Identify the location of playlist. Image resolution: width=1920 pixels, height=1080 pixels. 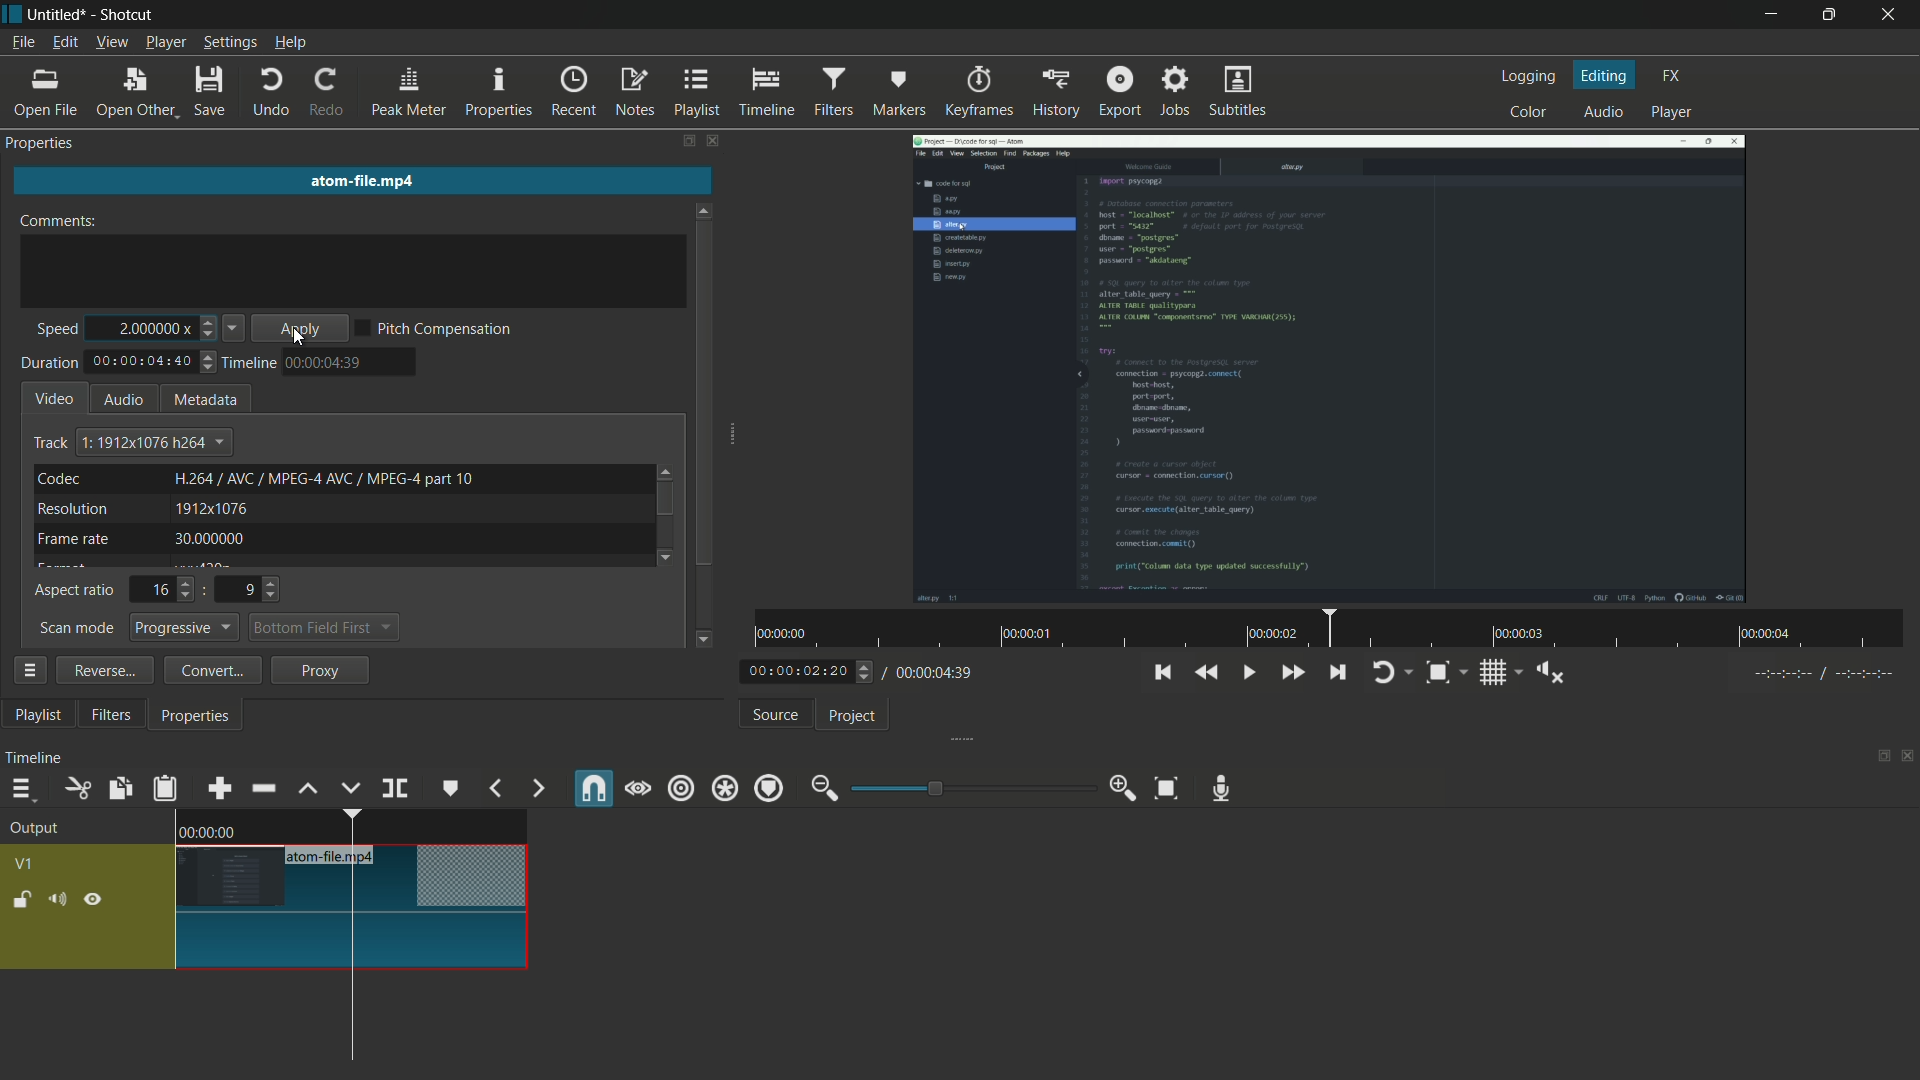
(695, 93).